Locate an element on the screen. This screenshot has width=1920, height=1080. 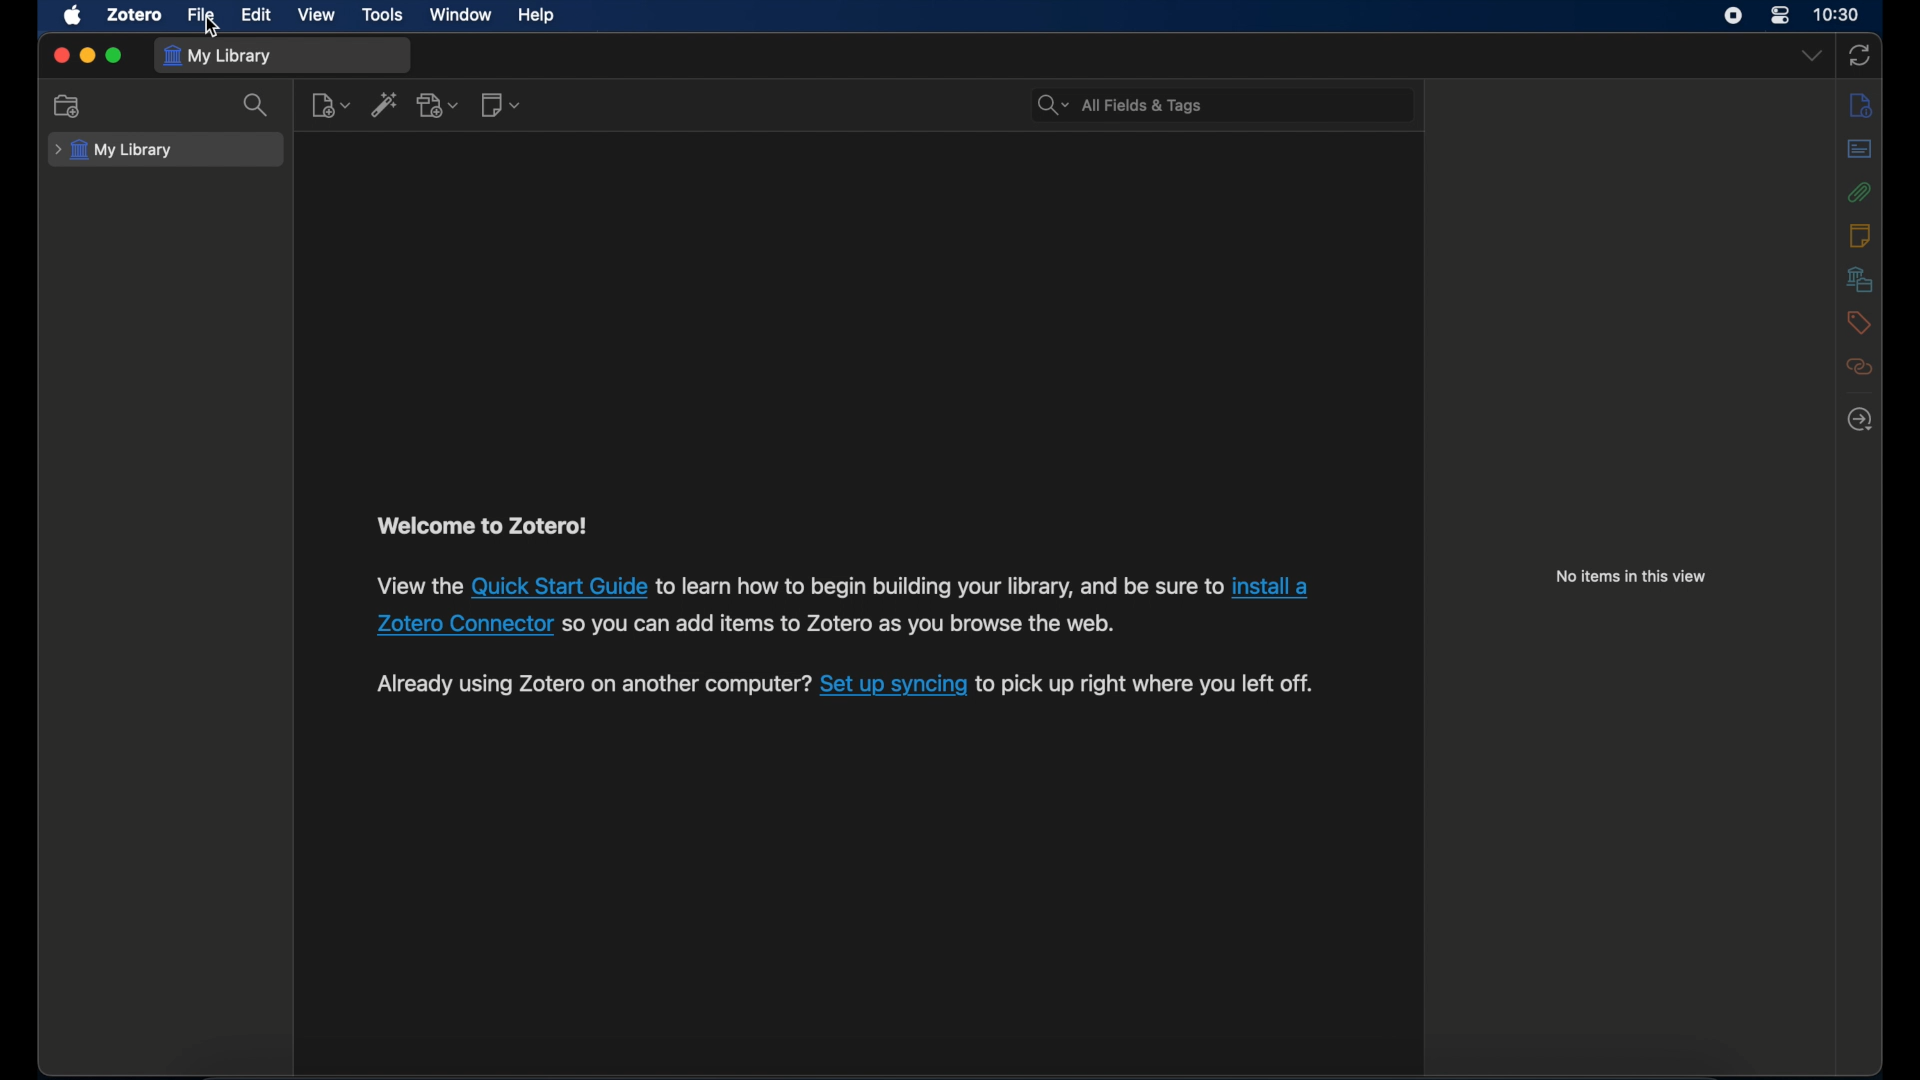
new collection is located at coordinates (67, 106).